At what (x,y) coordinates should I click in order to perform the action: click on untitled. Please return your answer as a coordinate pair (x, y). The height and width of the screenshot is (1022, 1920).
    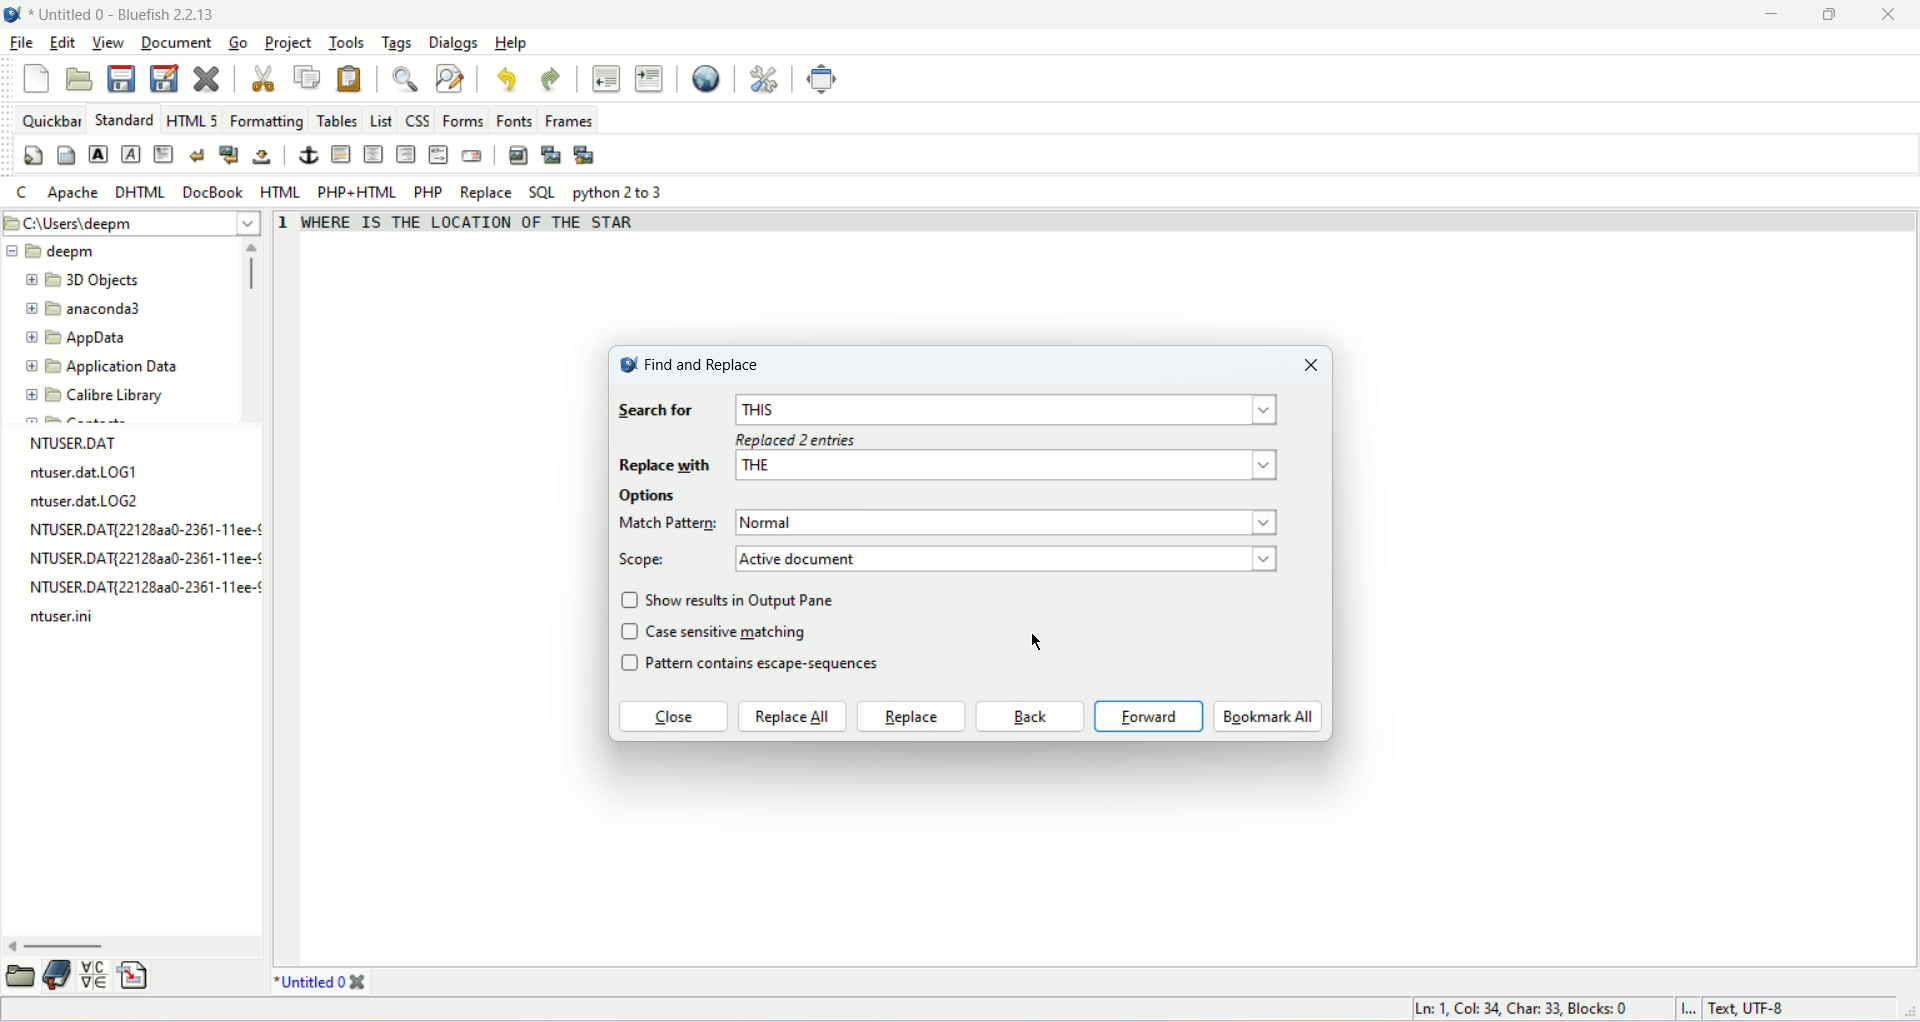
    Looking at the image, I should click on (309, 981).